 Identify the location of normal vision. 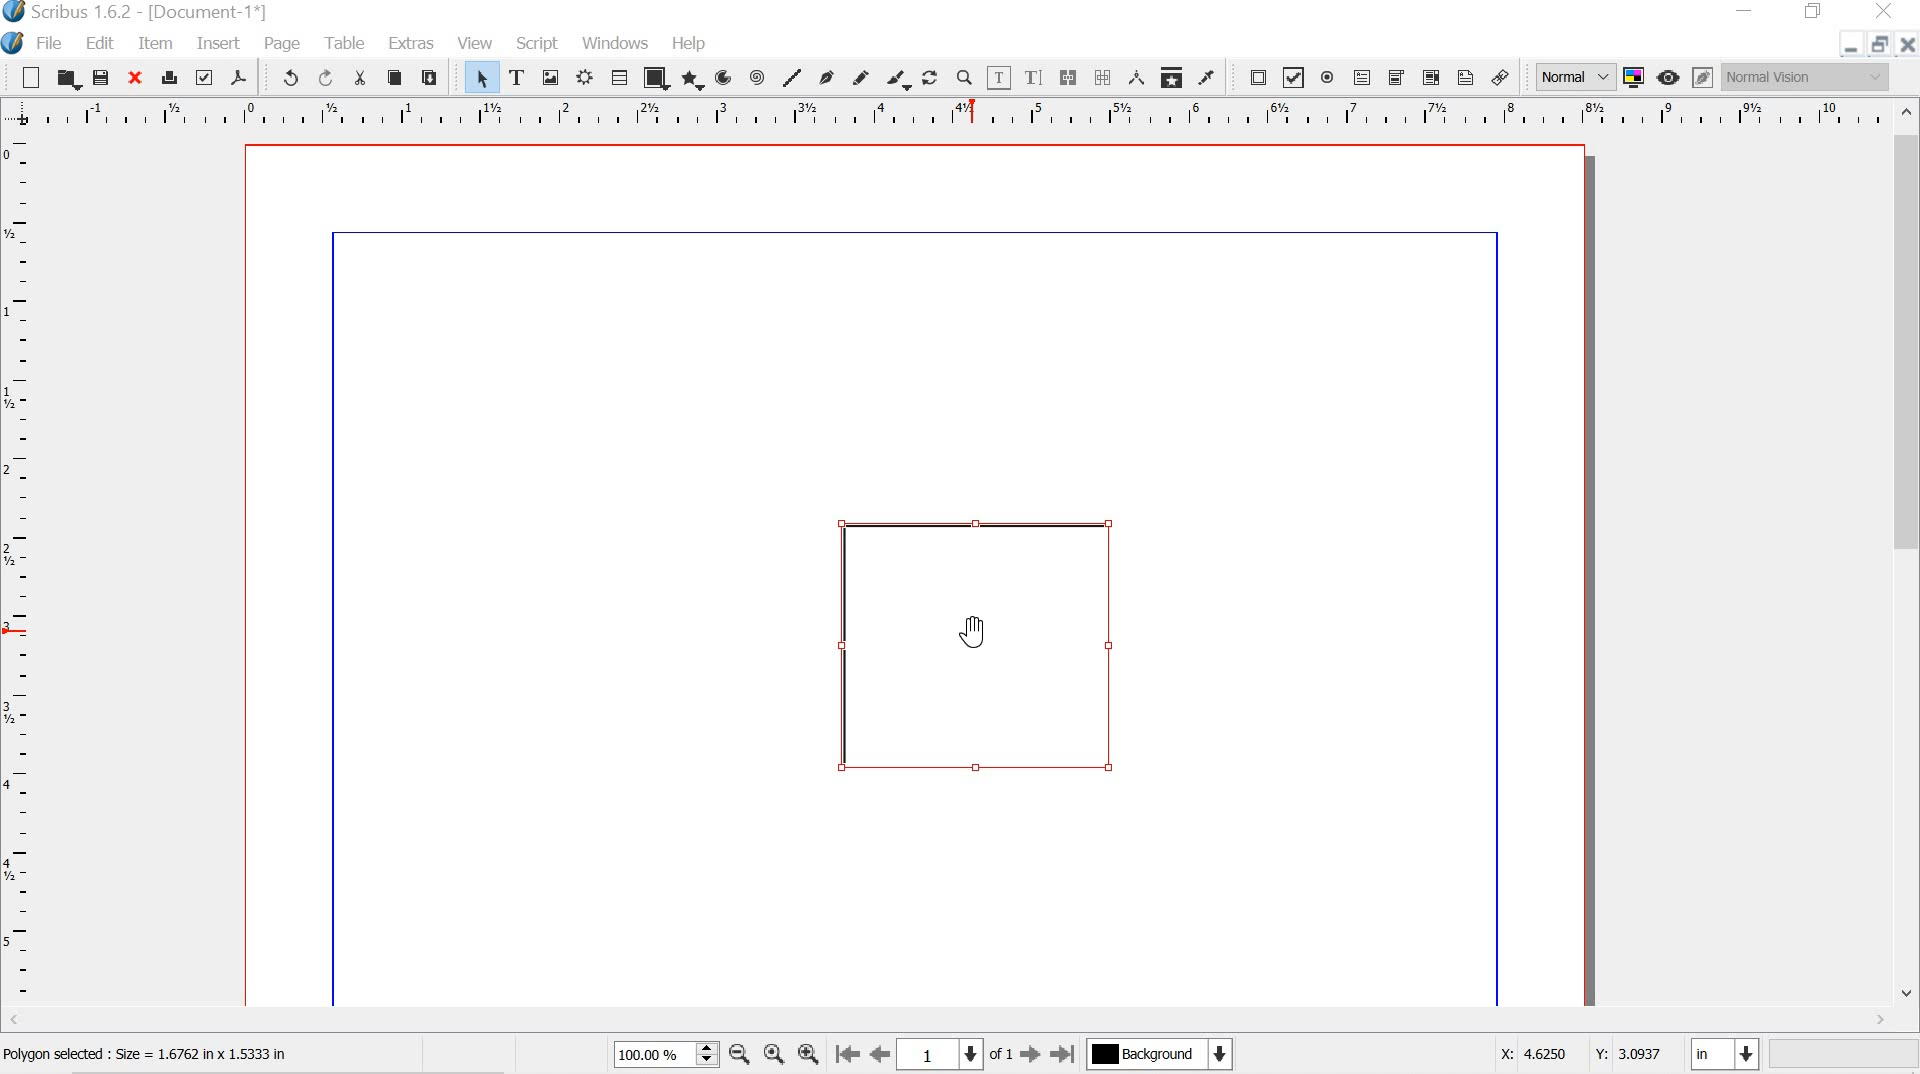
(1807, 76).